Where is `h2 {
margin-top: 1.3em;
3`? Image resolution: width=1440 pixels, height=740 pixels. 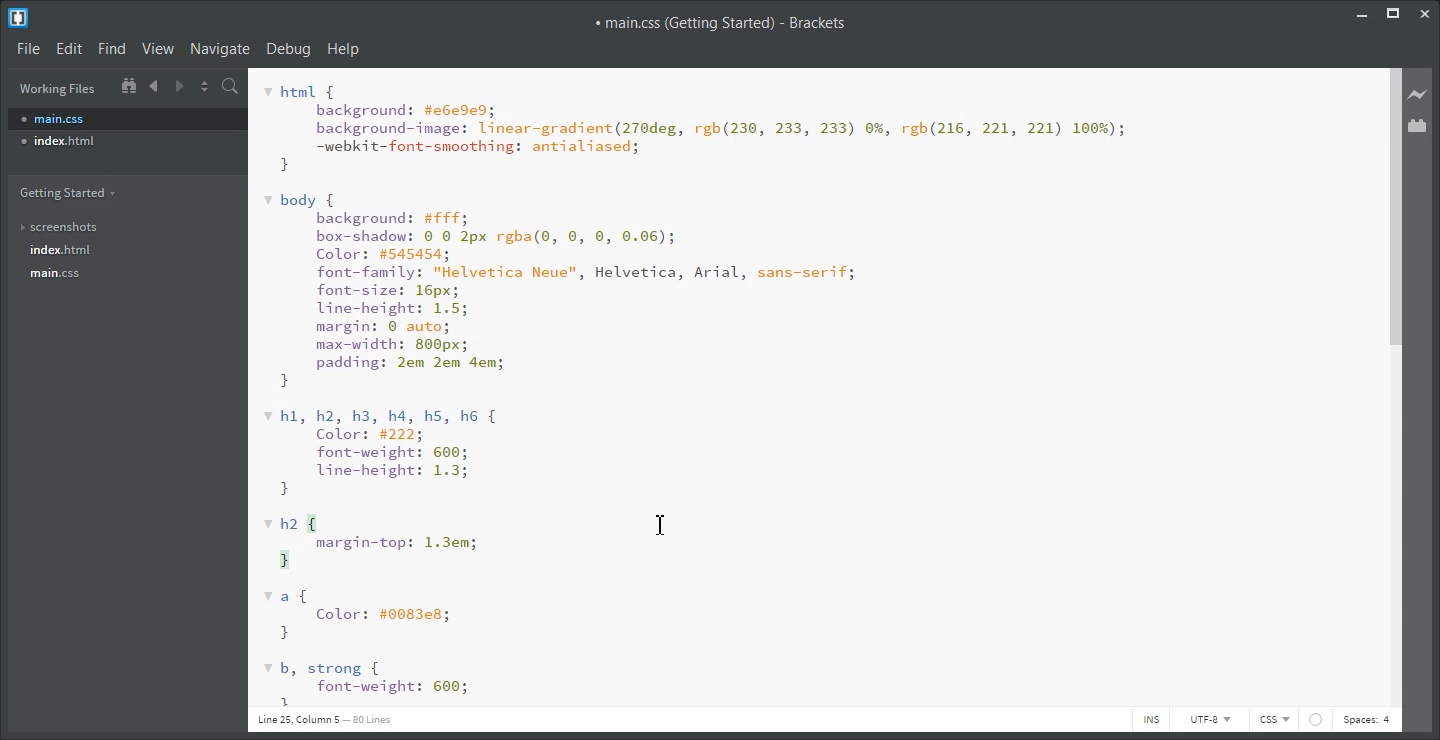 h2 {
margin-top: 1.3em;
3 is located at coordinates (375, 543).